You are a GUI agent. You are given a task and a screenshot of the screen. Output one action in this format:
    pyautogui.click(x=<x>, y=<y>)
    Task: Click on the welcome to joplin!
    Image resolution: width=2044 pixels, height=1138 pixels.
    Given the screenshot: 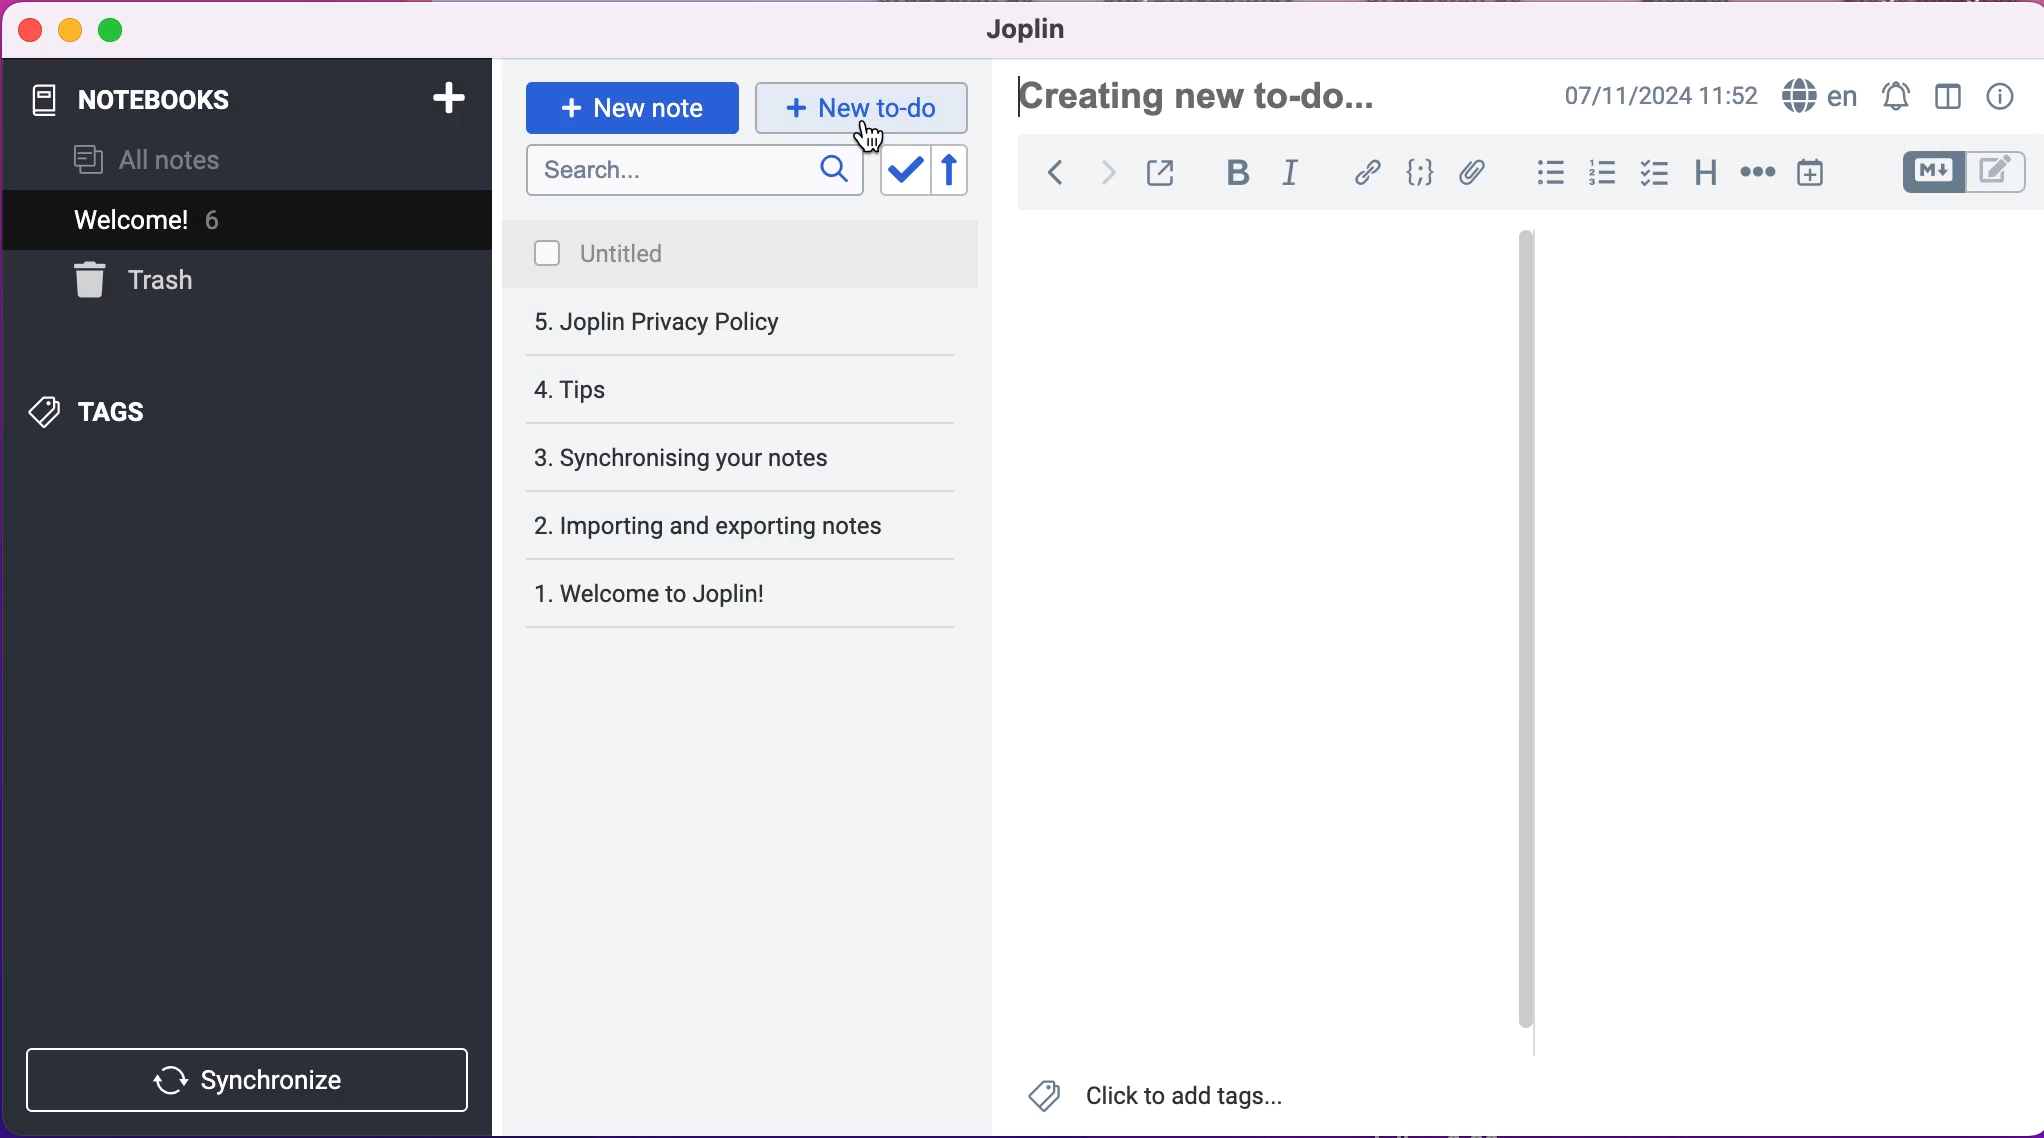 What is the action you would take?
    pyautogui.click(x=694, y=529)
    